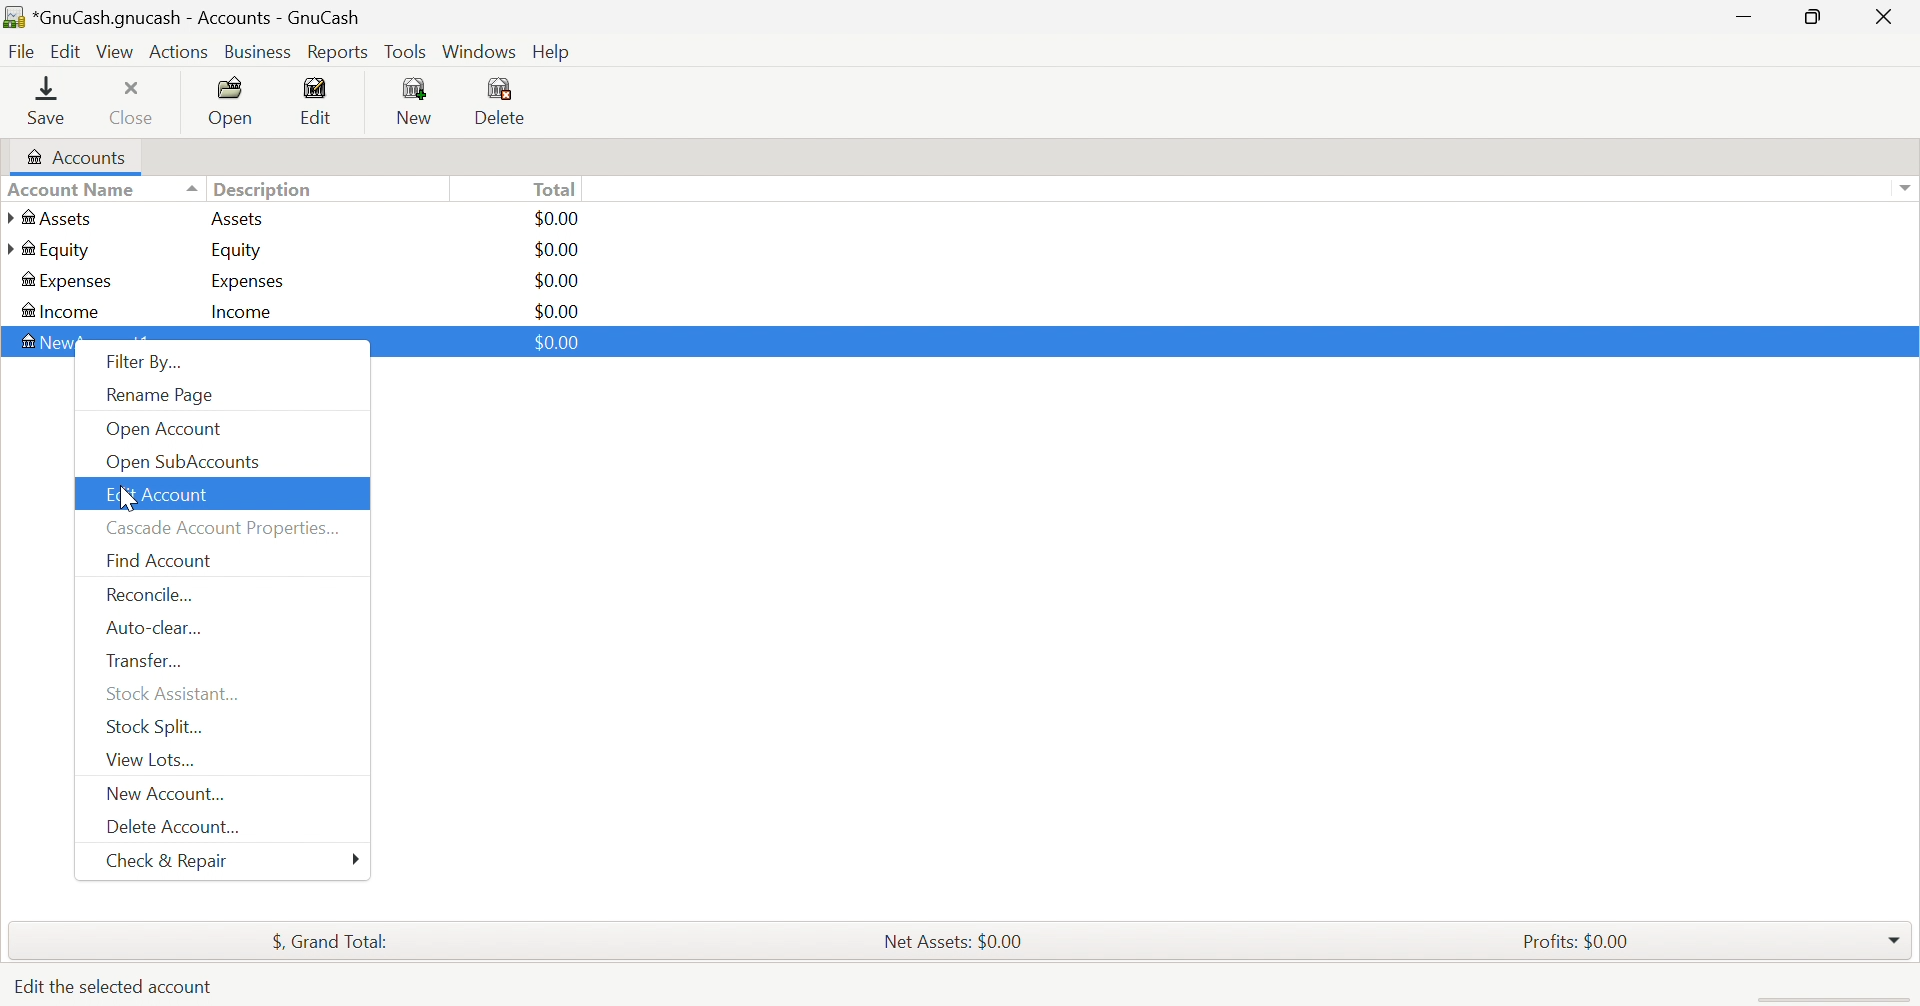 This screenshot has width=1920, height=1006. I want to click on Help, so click(555, 51).